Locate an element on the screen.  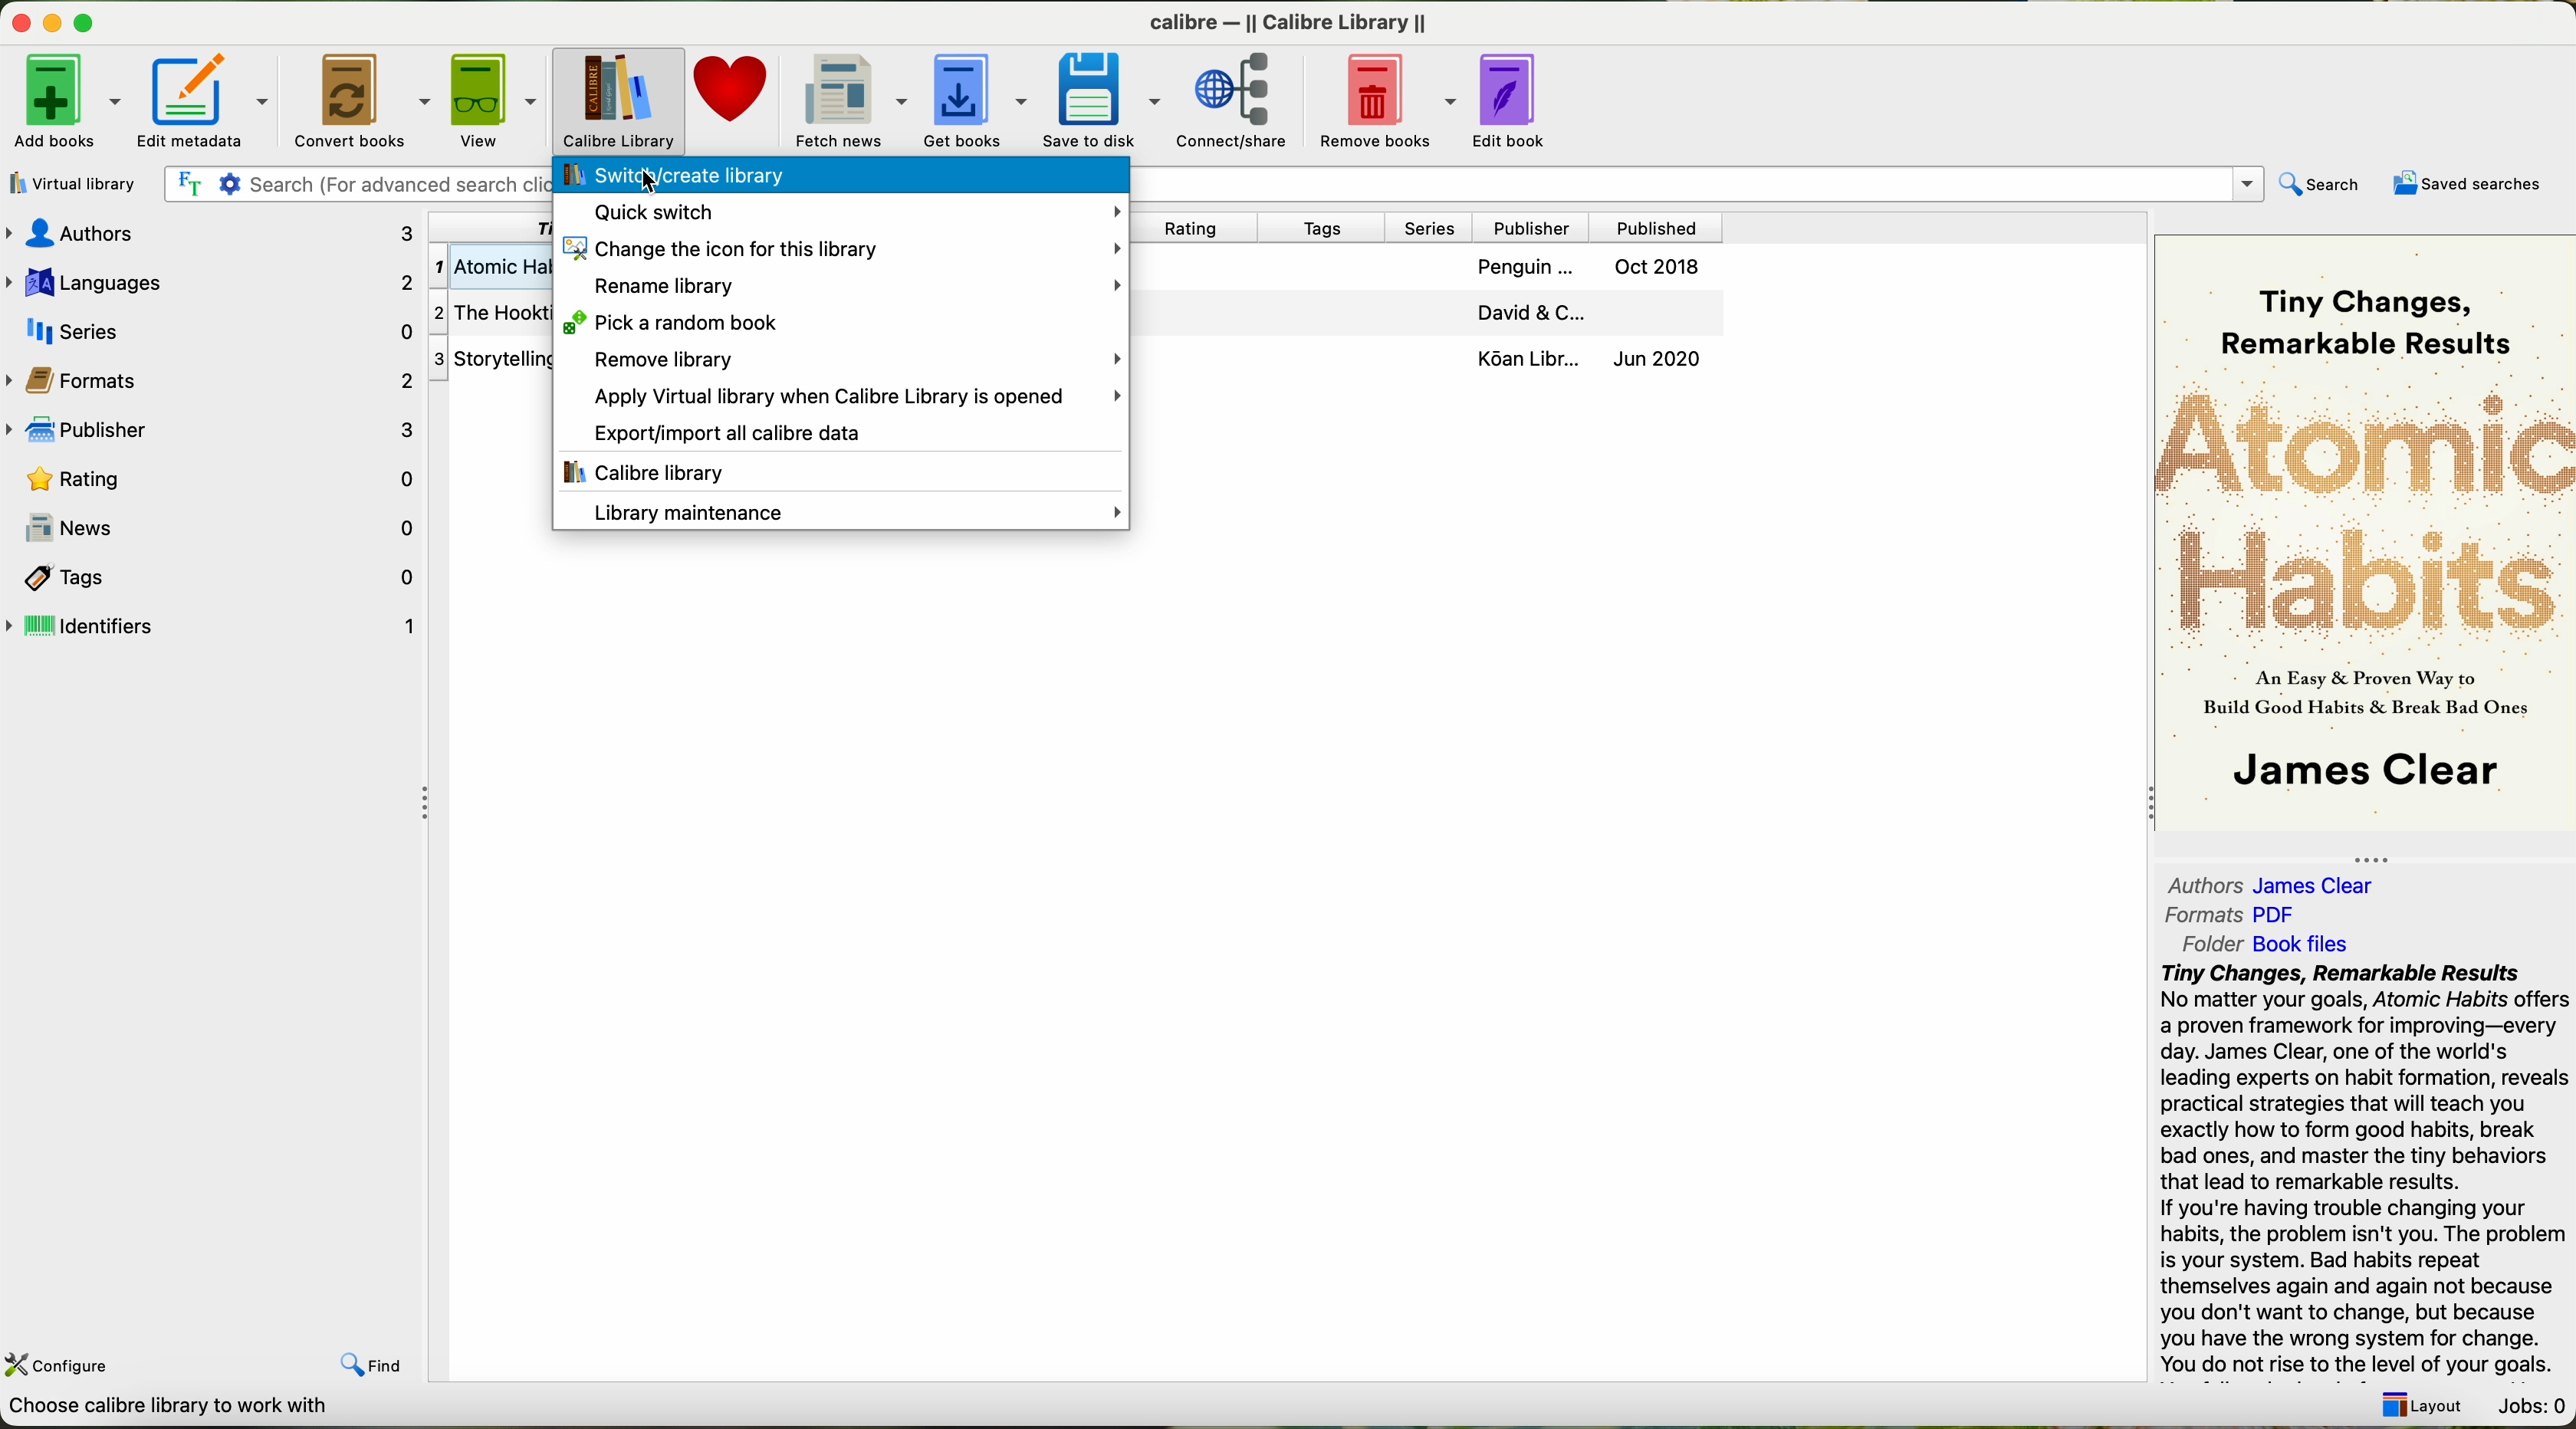
calibre library is located at coordinates (839, 472).